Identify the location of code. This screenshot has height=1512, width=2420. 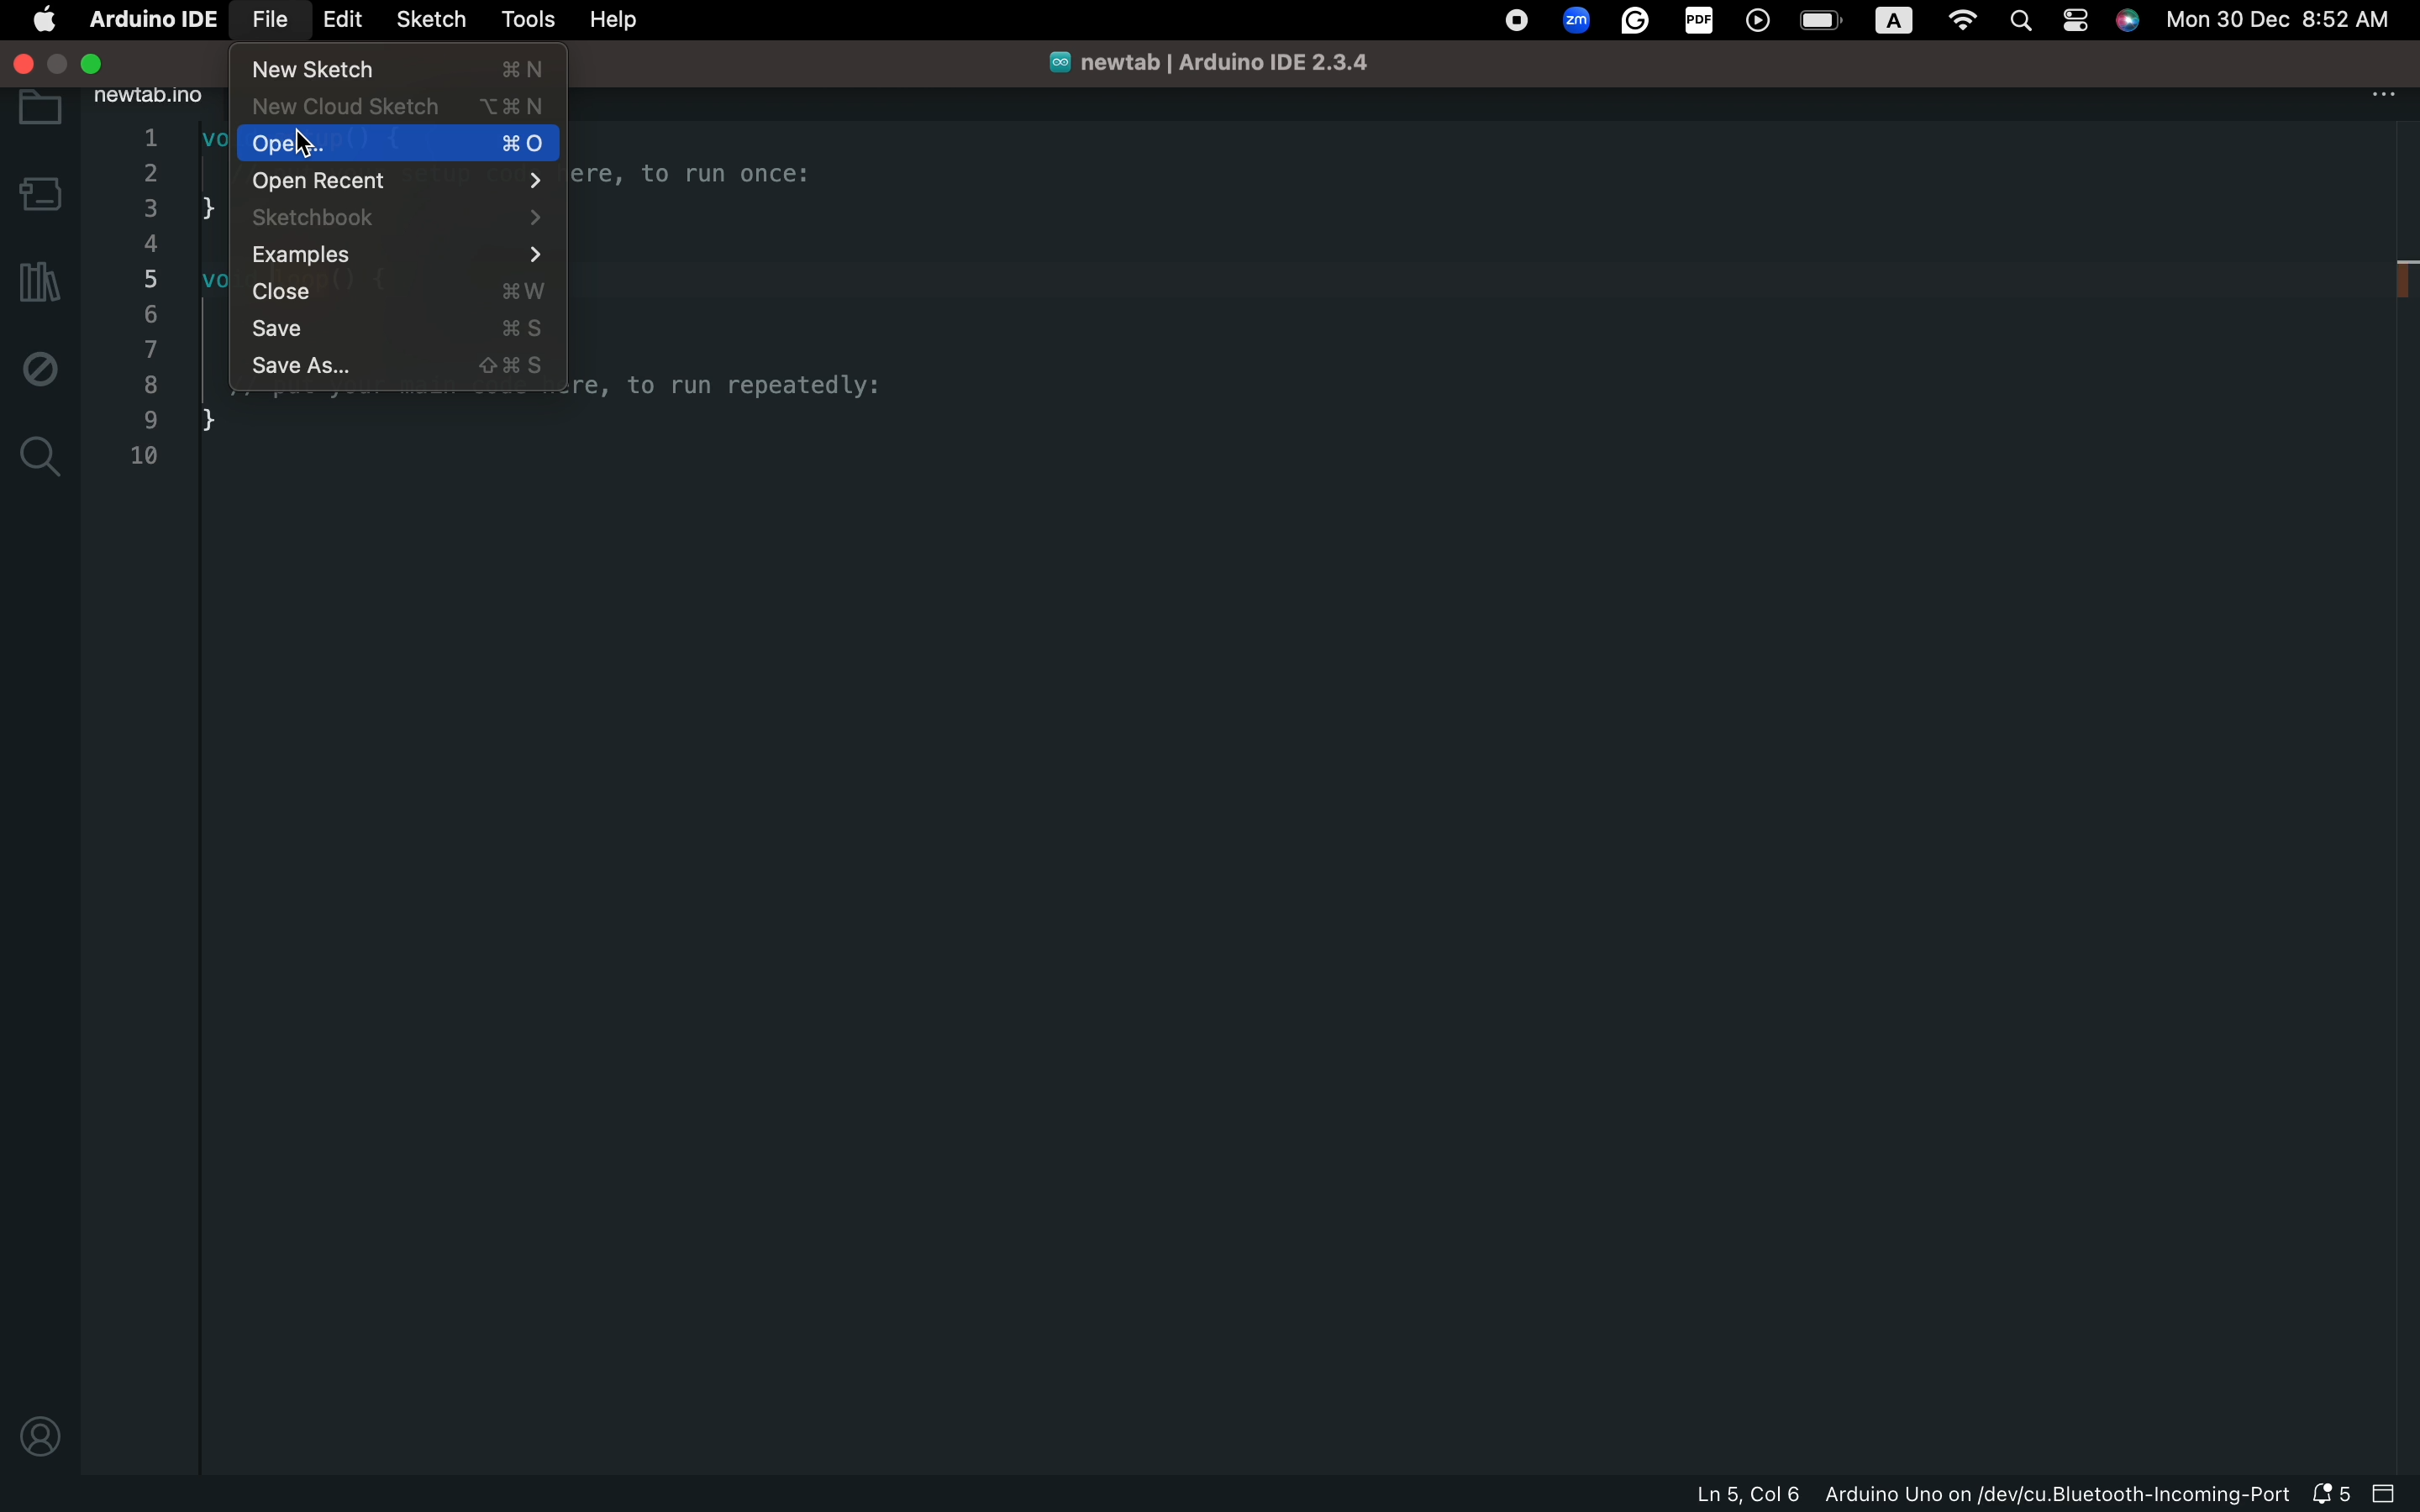
(172, 296).